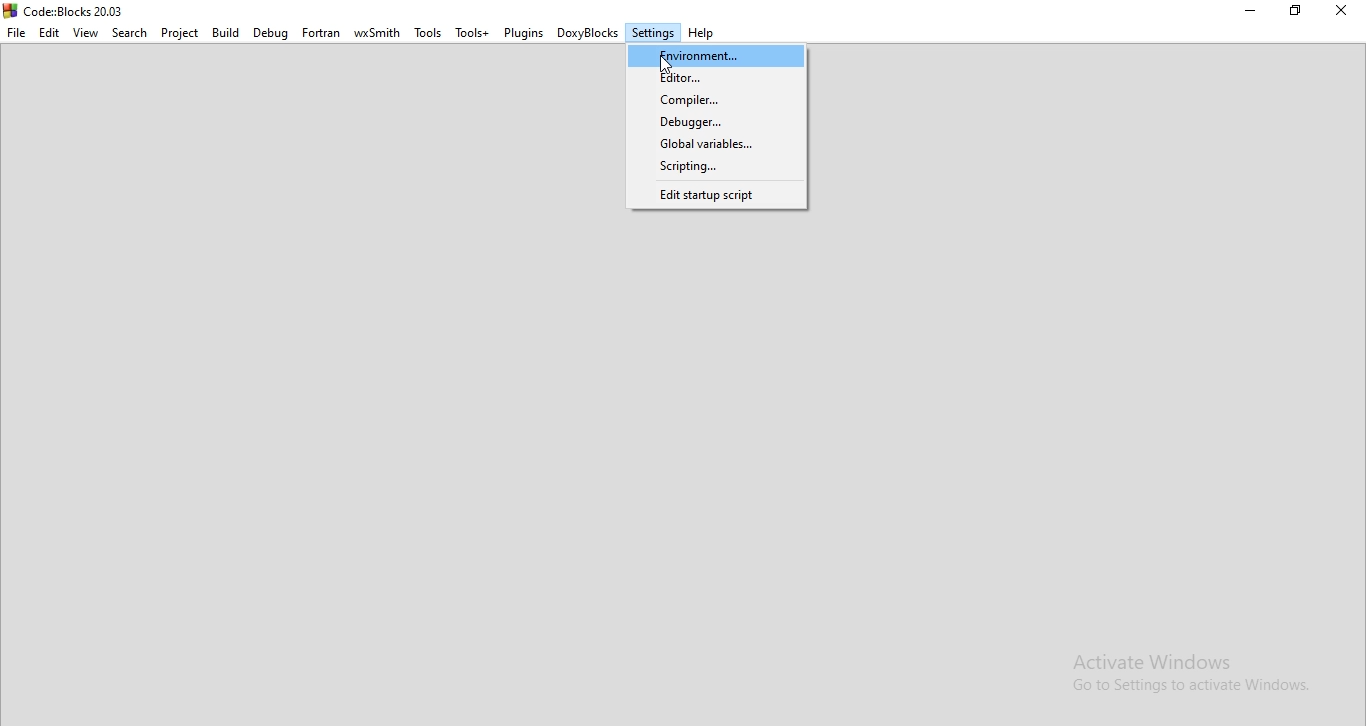 The image size is (1366, 726). What do you see at coordinates (1346, 14) in the screenshot?
I see `close` at bounding box center [1346, 14].